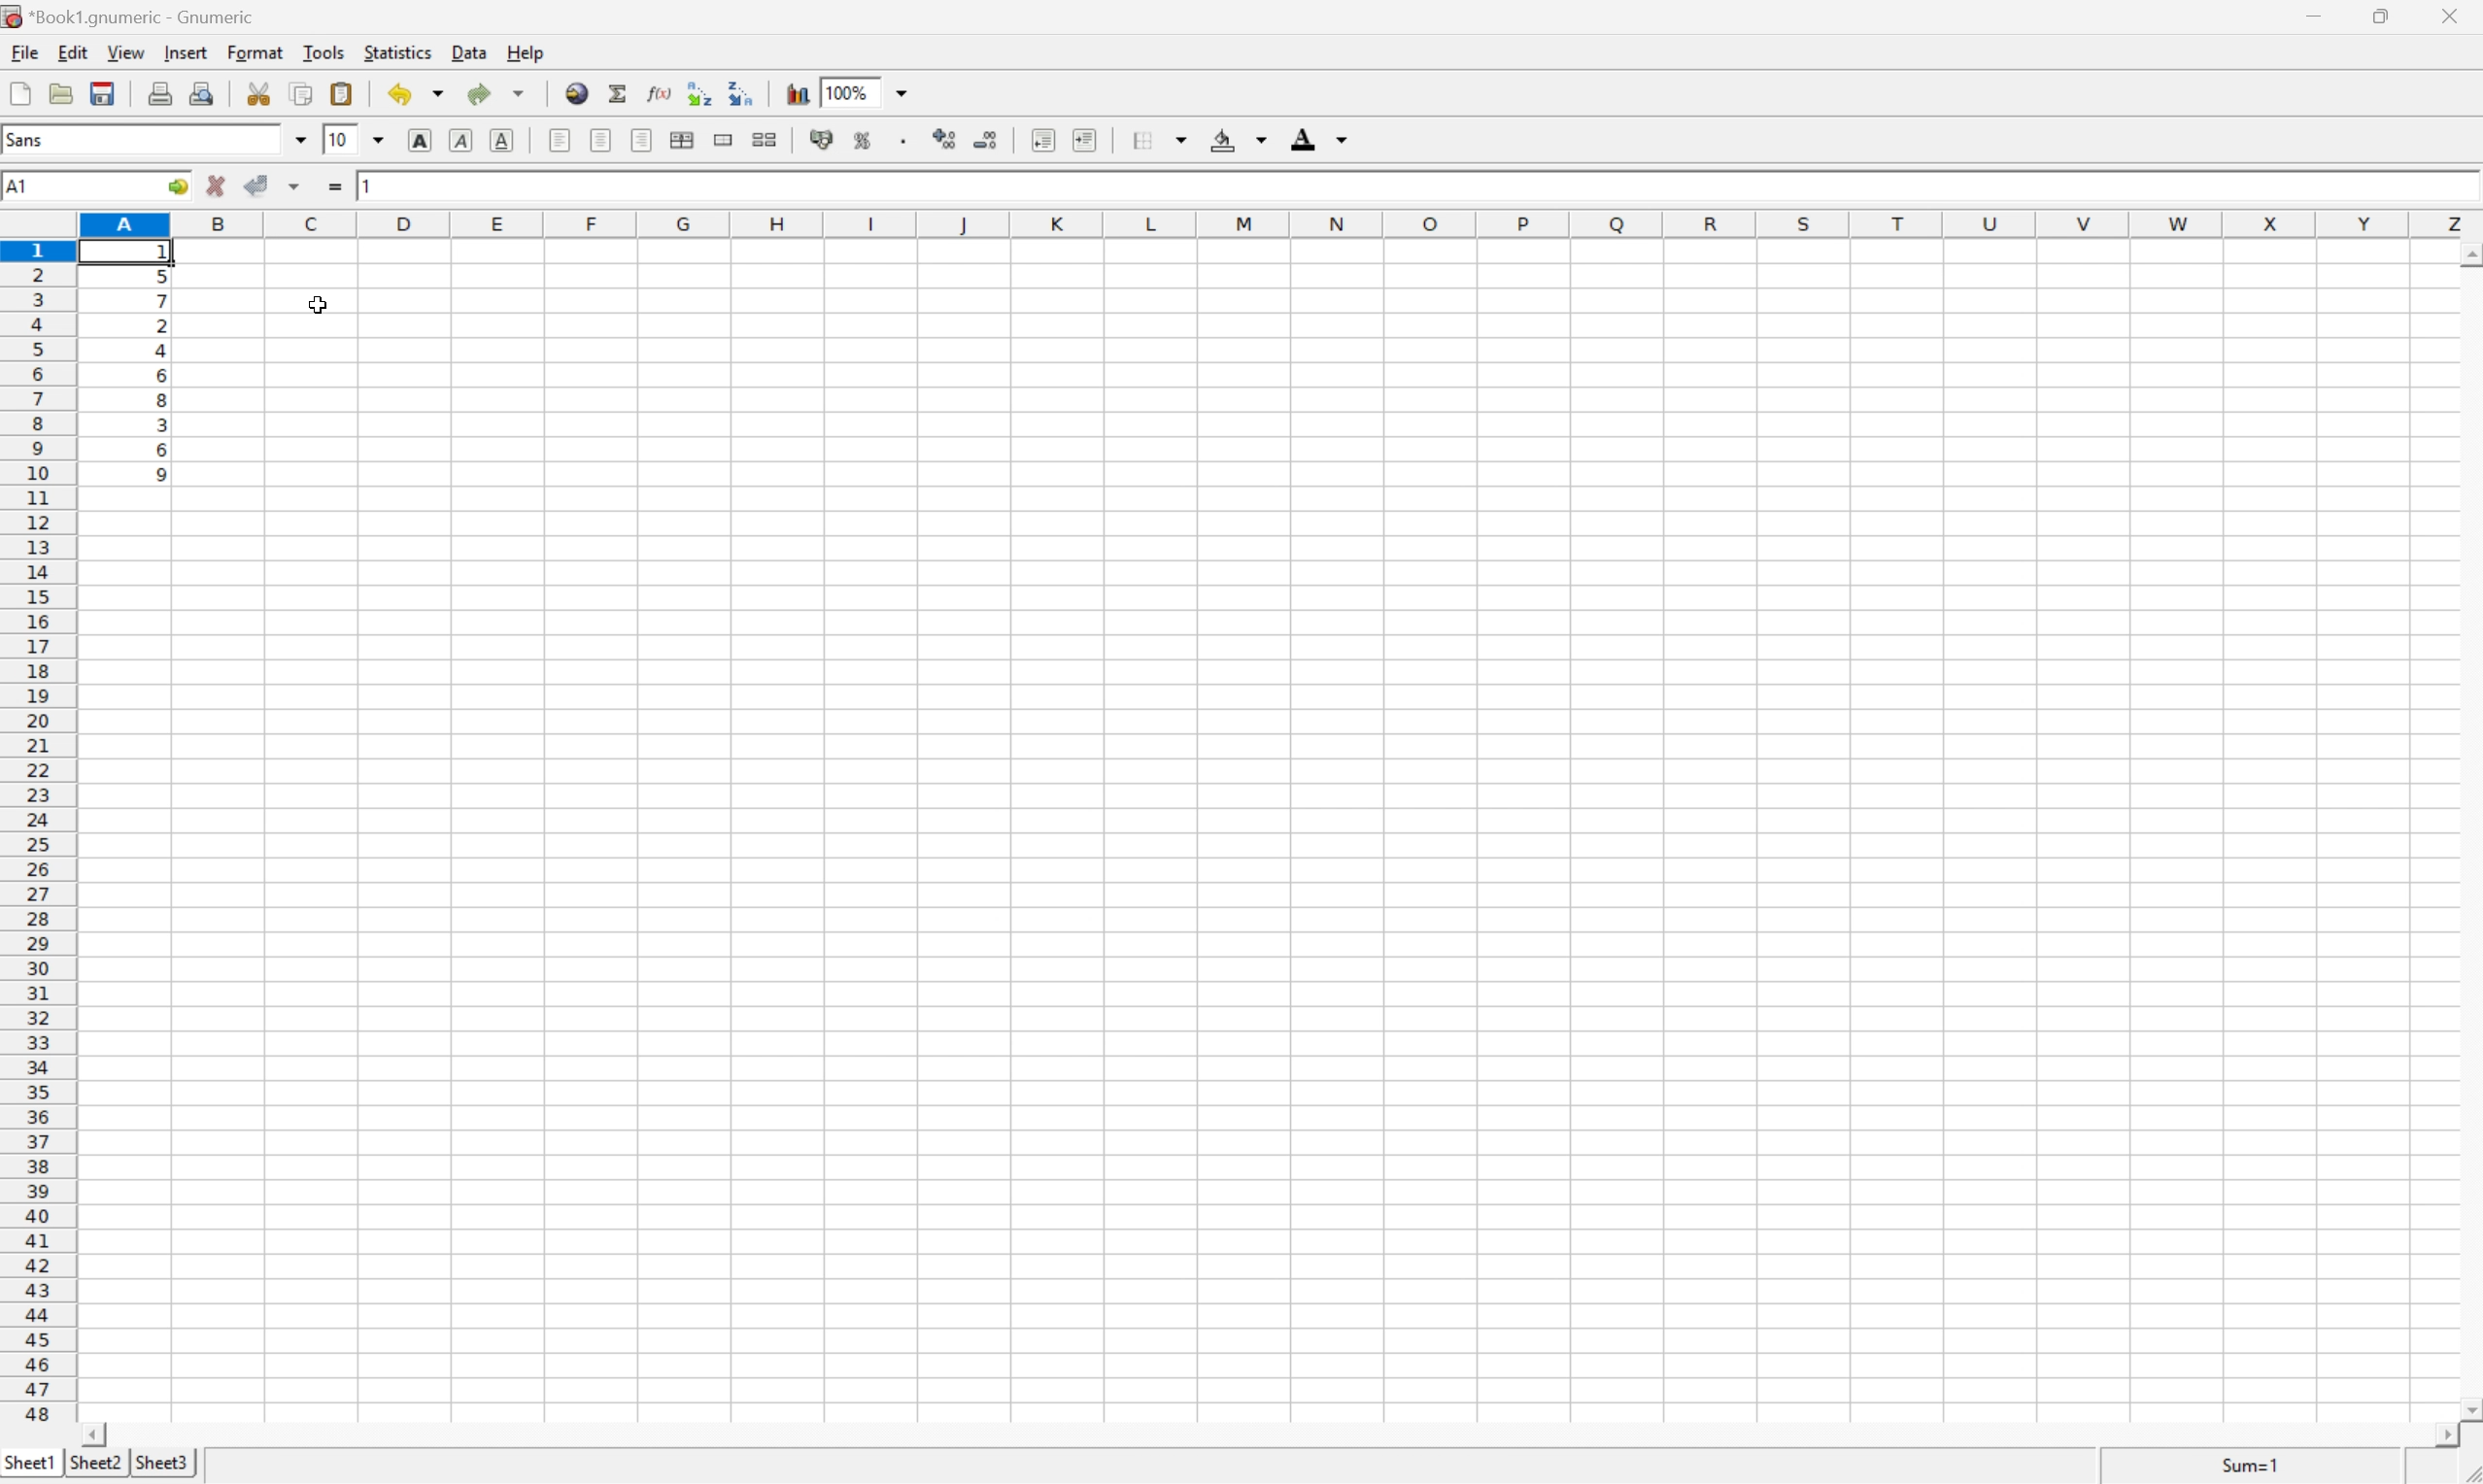  Describe the element at coordinates (298, 188) in the screenshot. I see `accept changes across selection` at that location.